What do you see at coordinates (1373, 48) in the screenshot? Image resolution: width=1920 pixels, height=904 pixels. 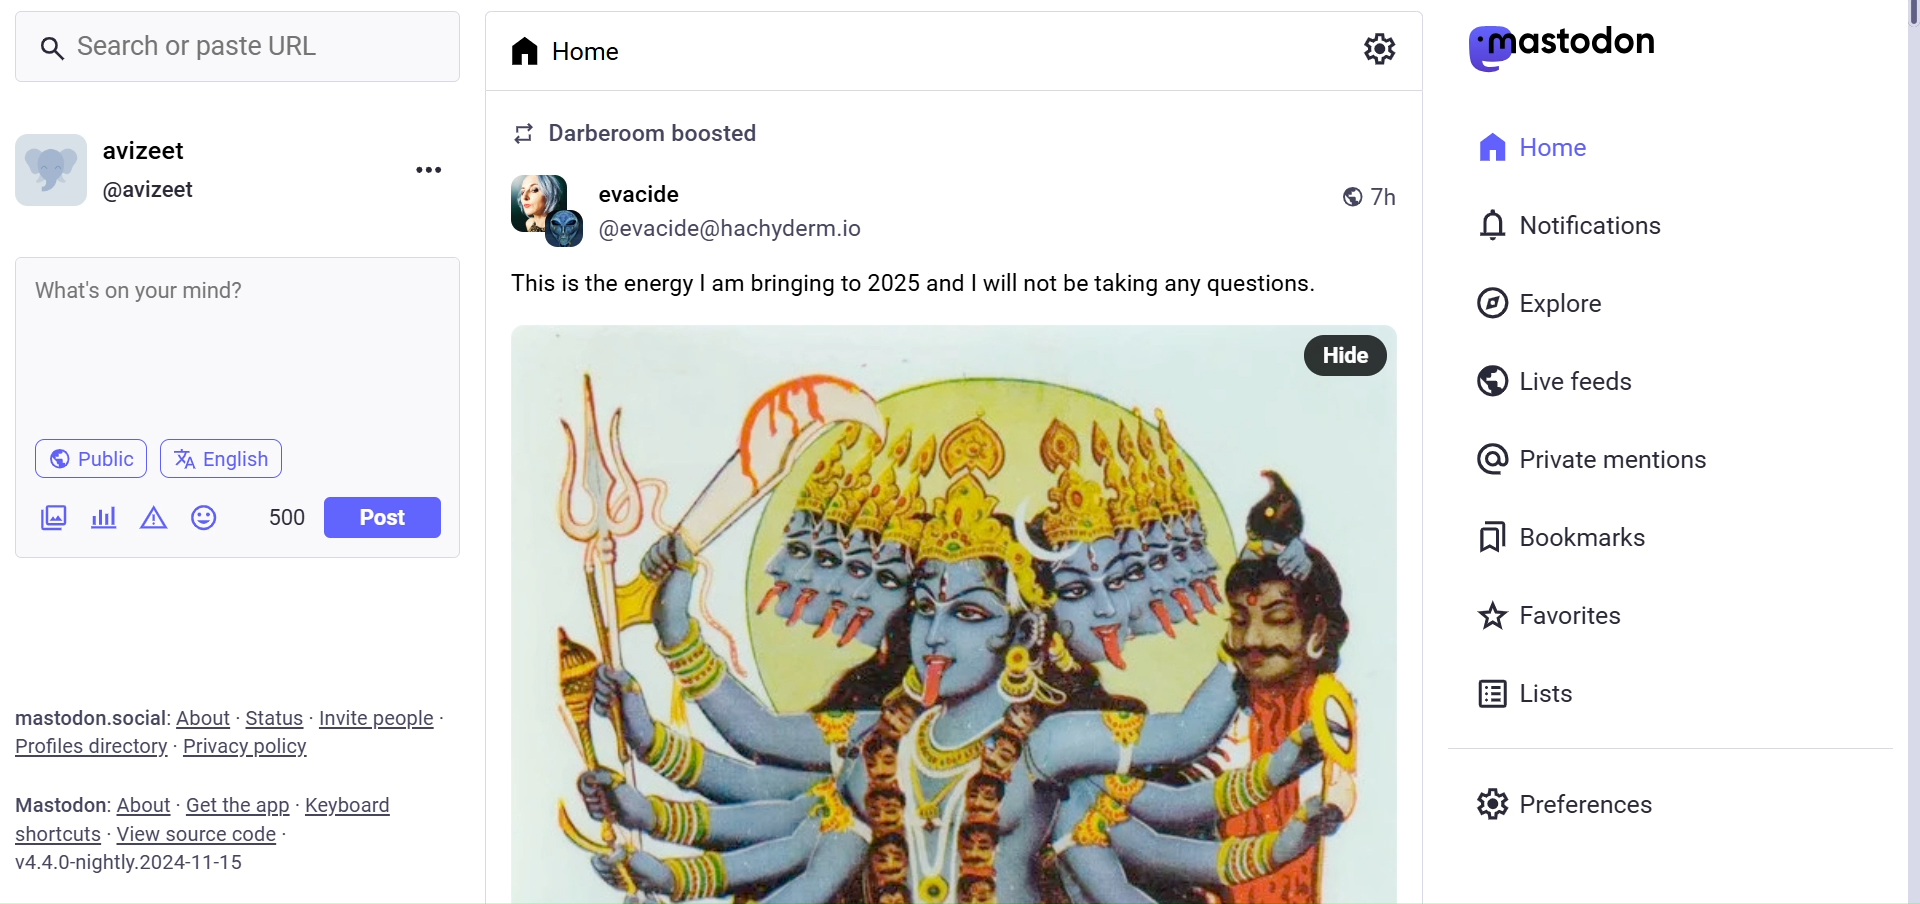 I see `Setting` at bounding box center [1373, 48].